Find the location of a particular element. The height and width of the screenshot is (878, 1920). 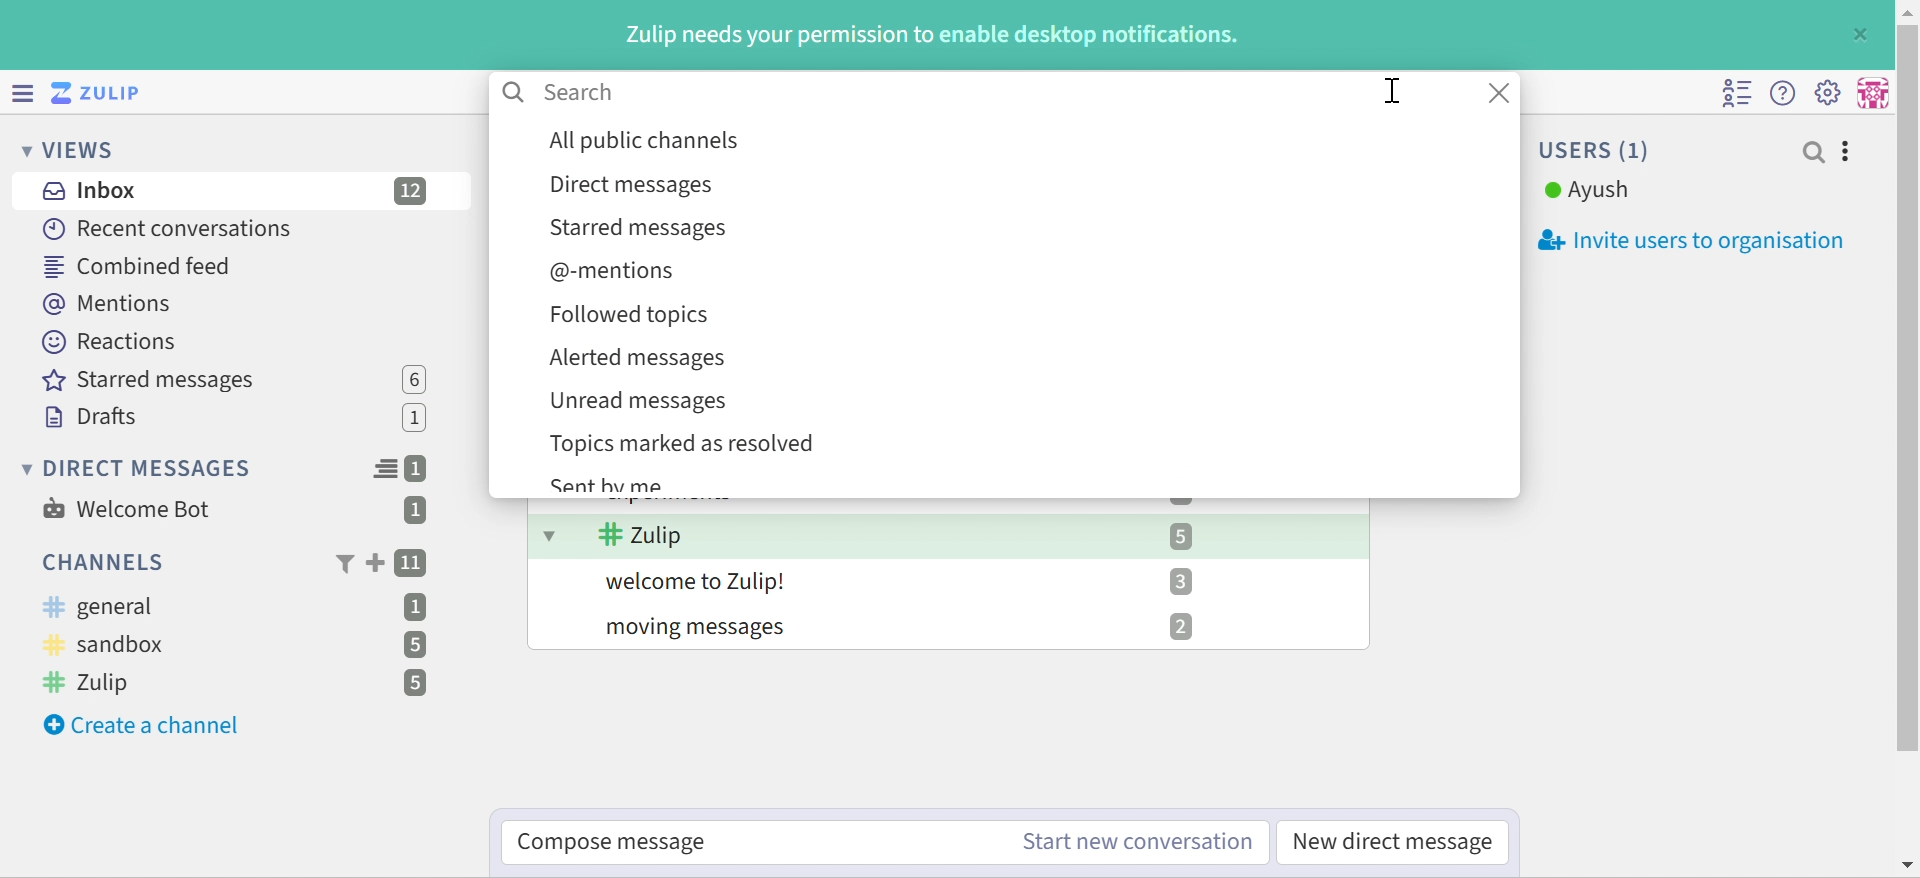

Starred messages is located at coordinates (640, 230).